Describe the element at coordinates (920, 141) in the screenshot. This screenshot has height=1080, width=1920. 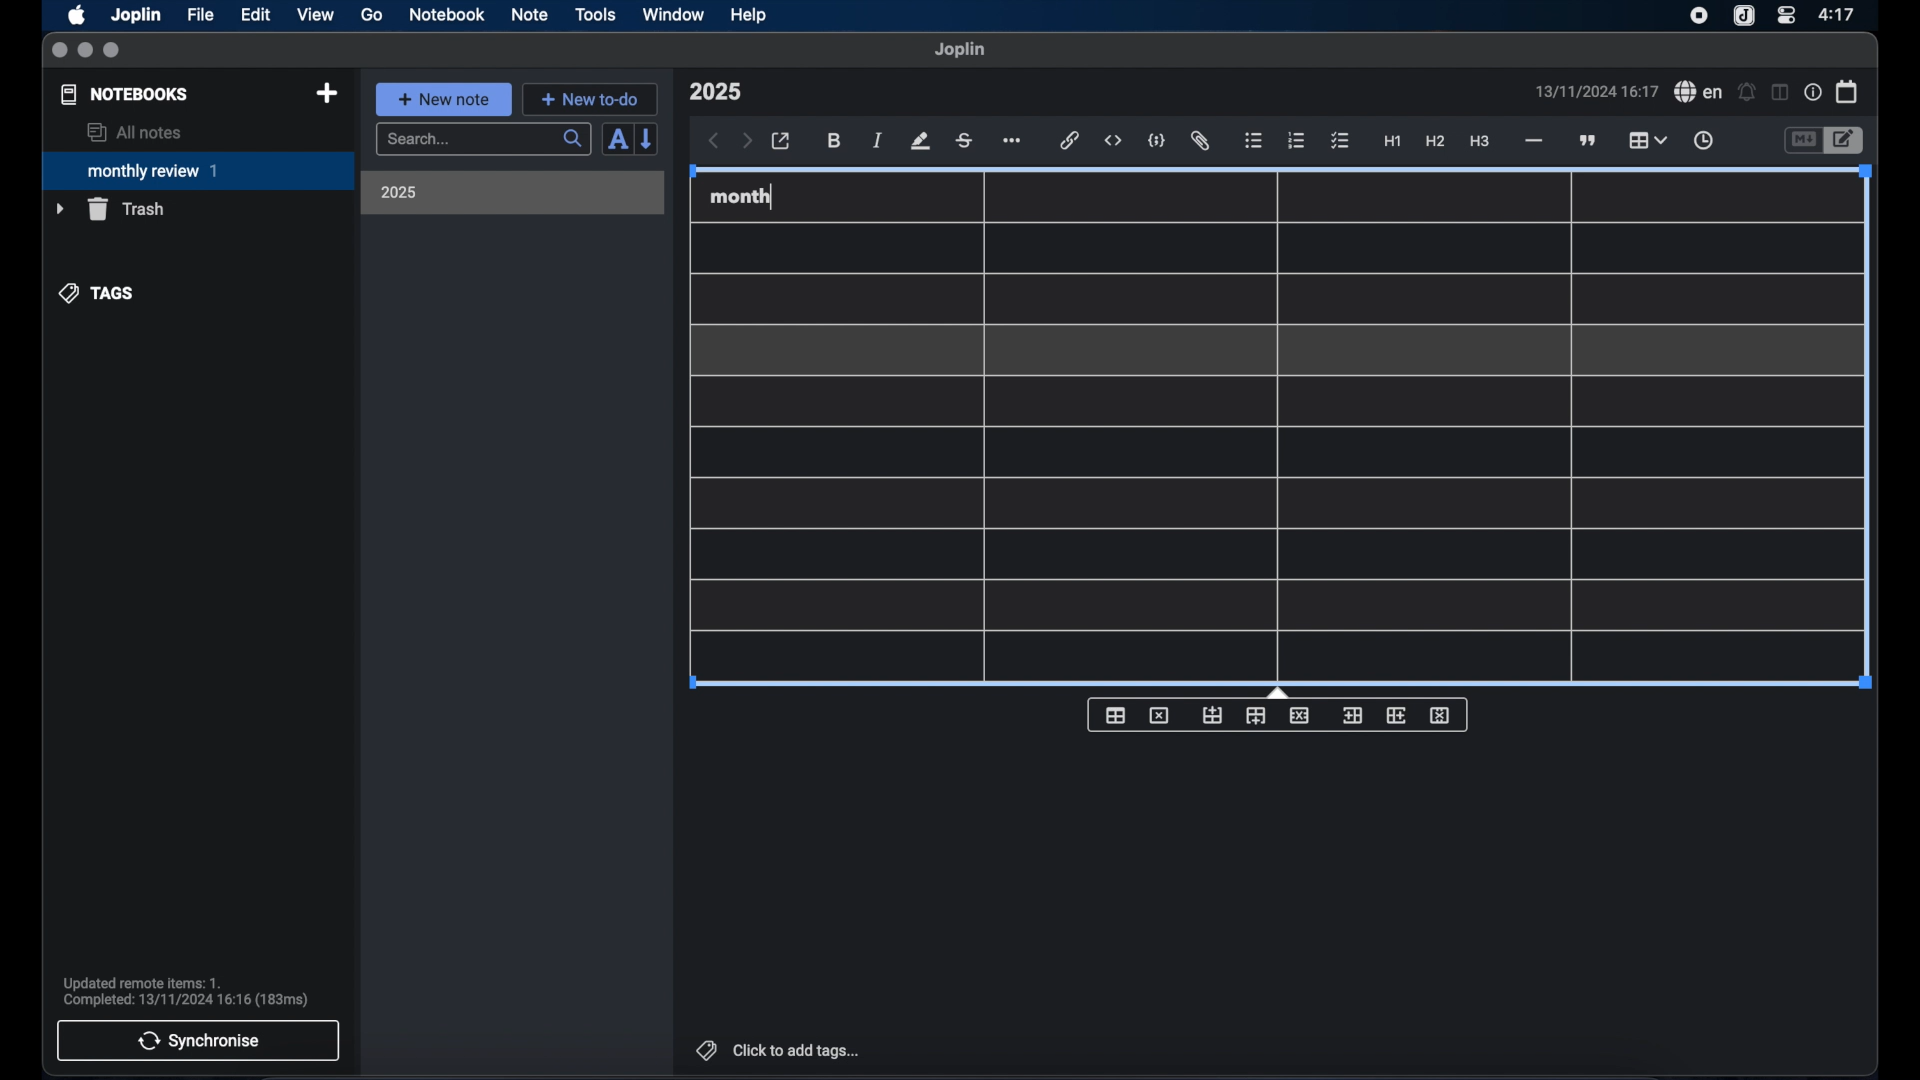
I see `highlight` at that location.